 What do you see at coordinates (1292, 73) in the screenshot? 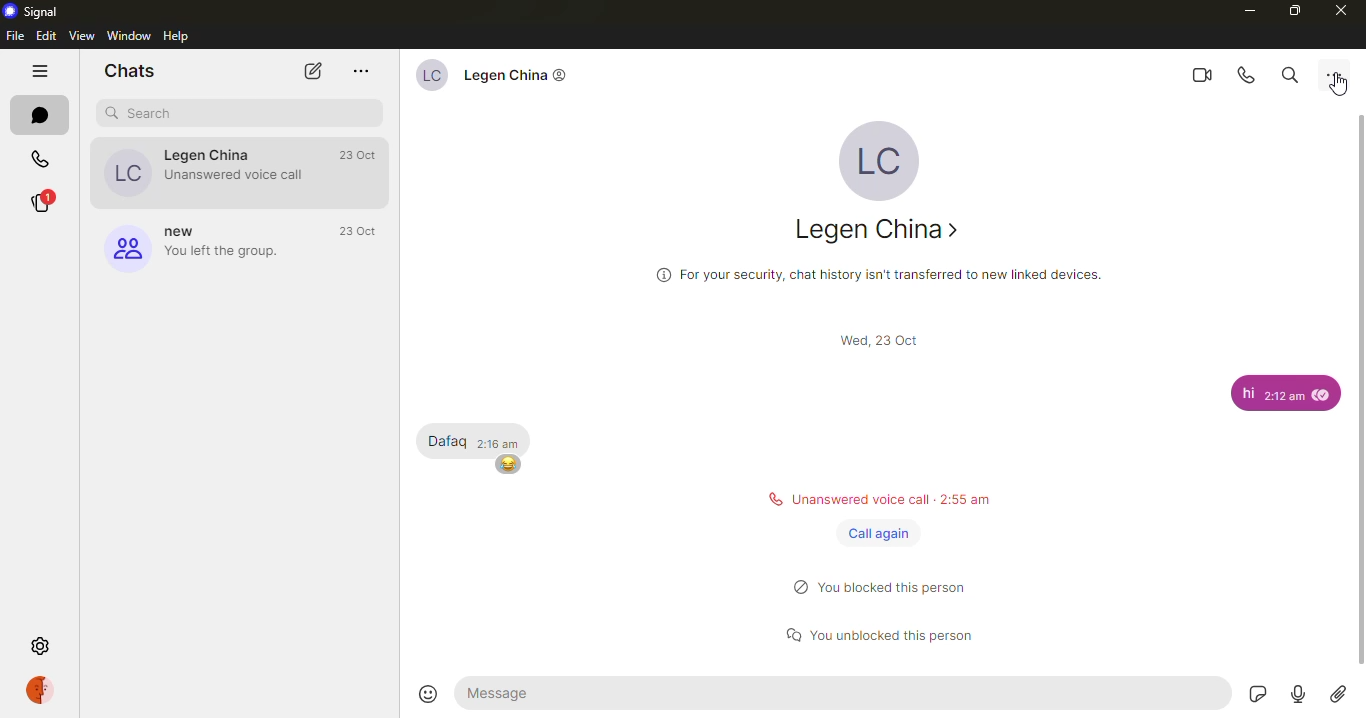
I see `search` at bounding box center [1292, 73].